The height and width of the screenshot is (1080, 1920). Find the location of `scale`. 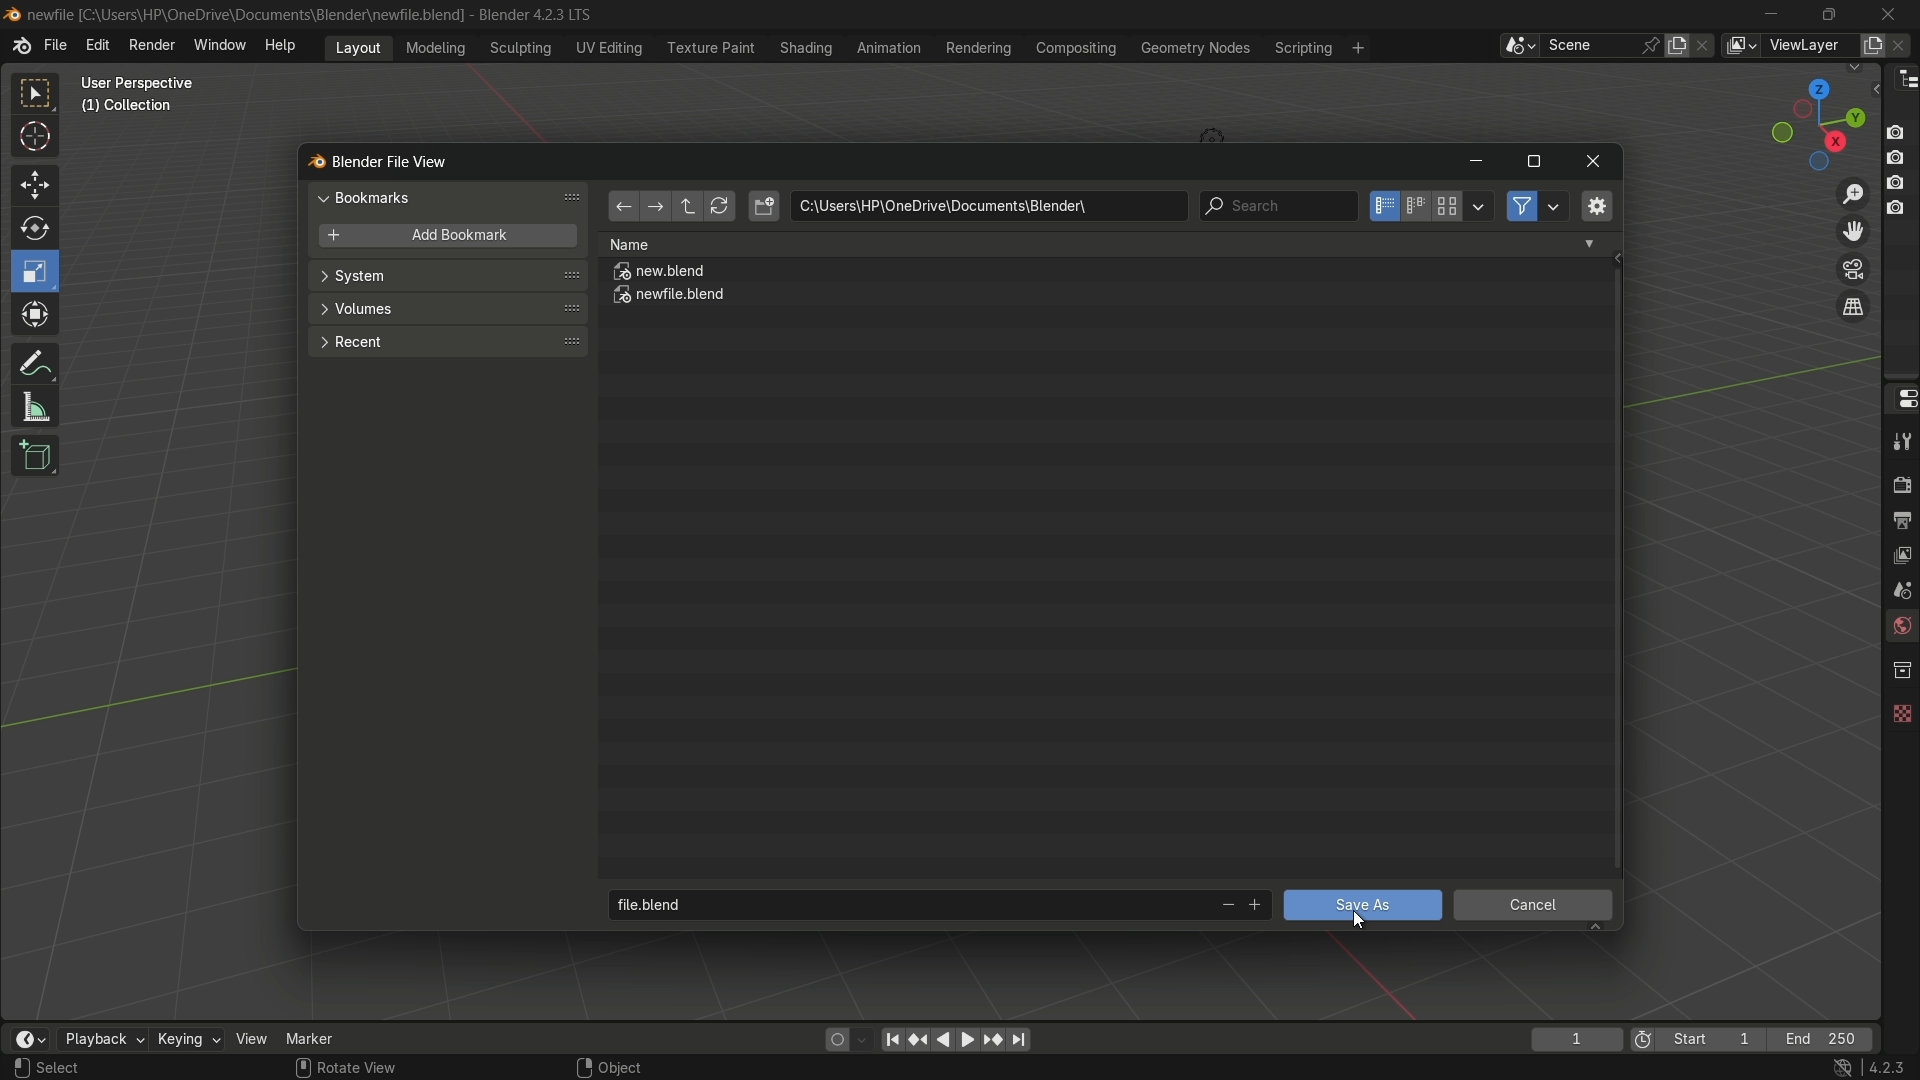

scale is located at coordinates (38, 271).